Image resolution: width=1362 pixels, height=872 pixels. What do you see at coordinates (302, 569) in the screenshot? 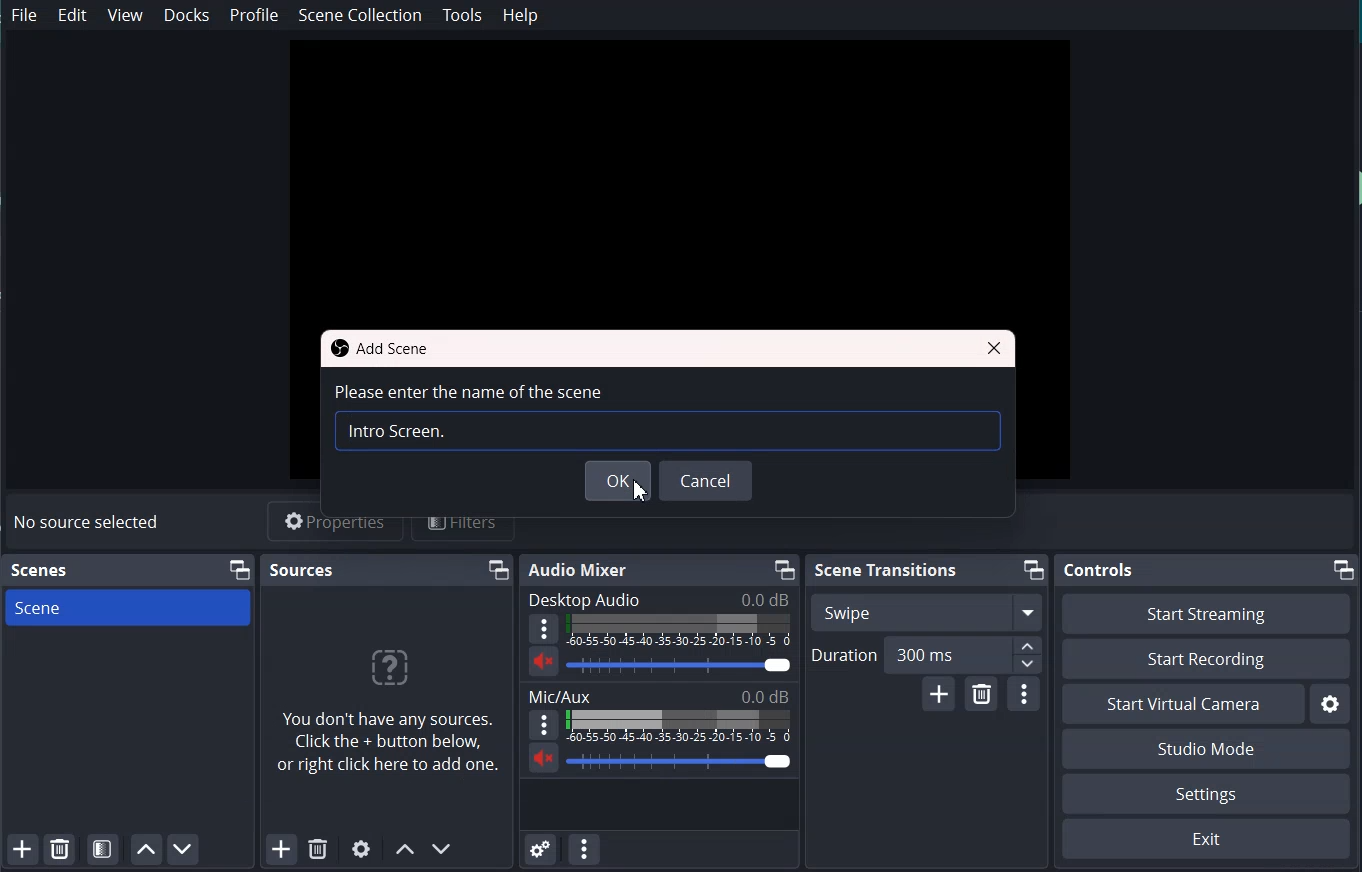
I see `Source` at bounding box center [302, 569].